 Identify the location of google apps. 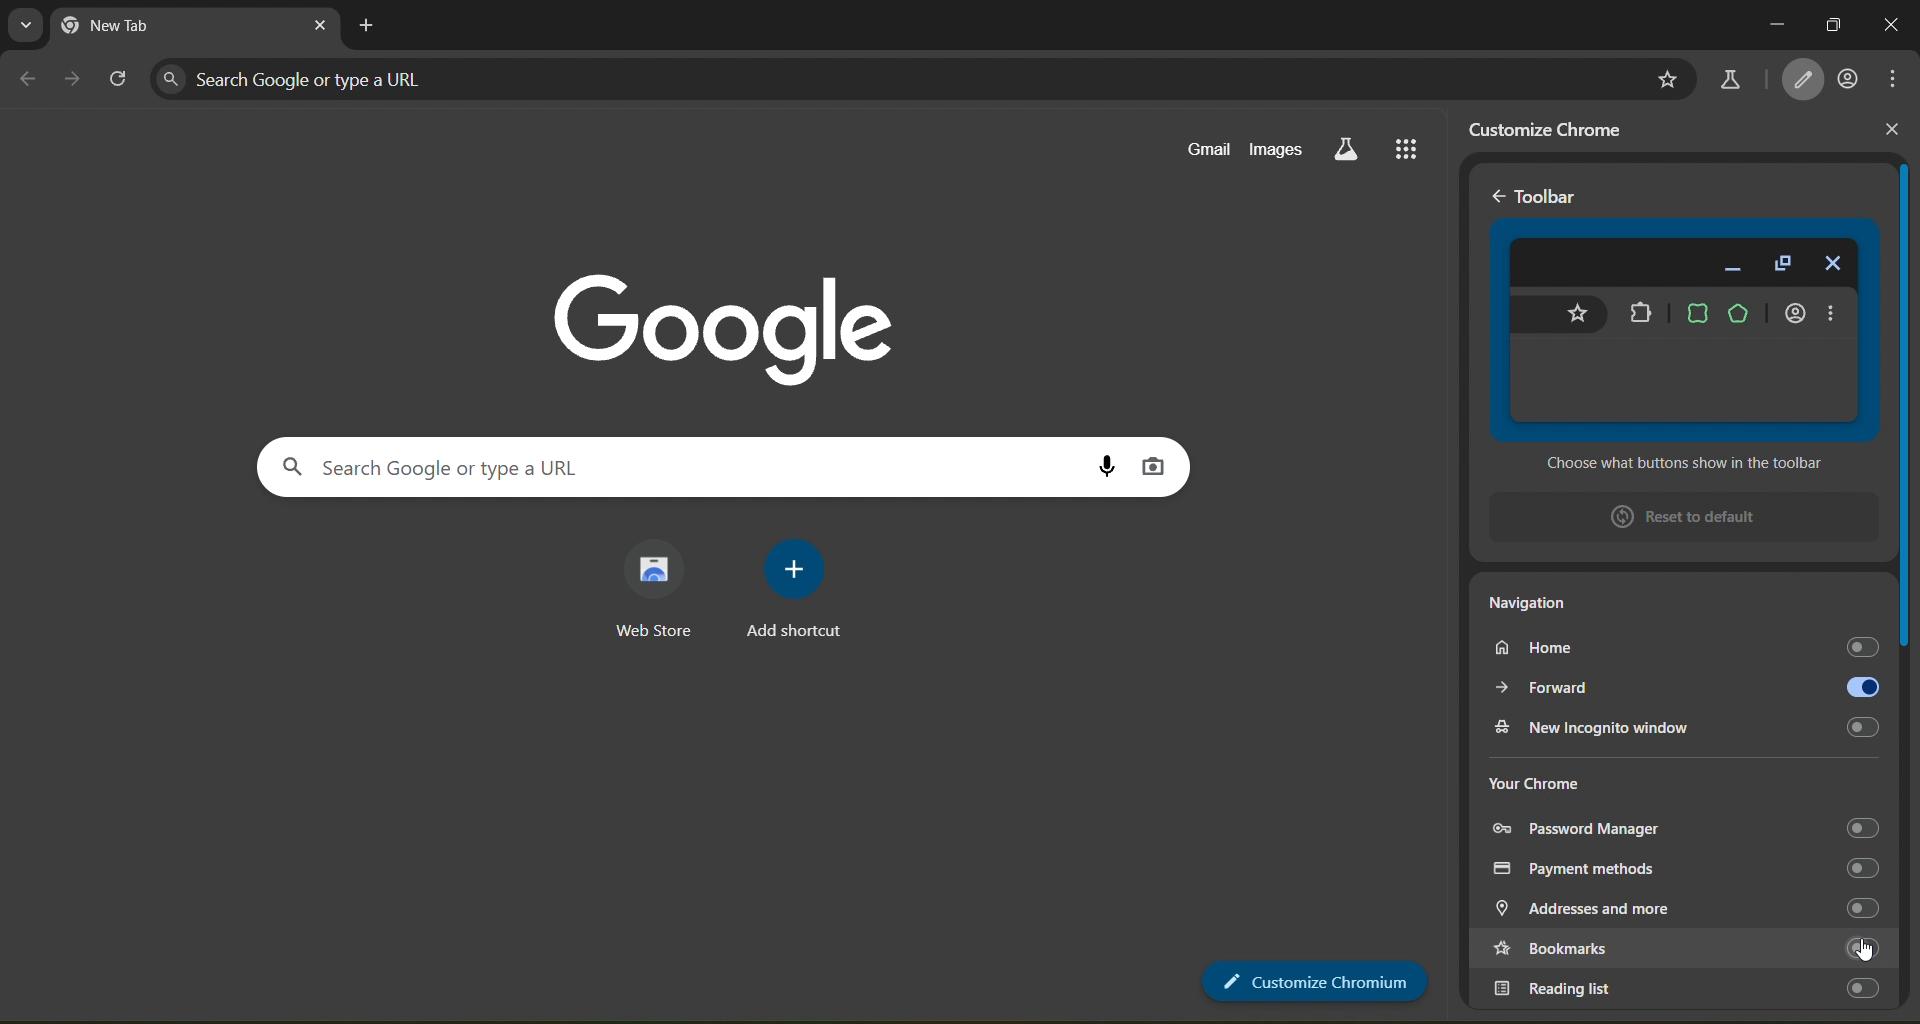
(1415, 149).